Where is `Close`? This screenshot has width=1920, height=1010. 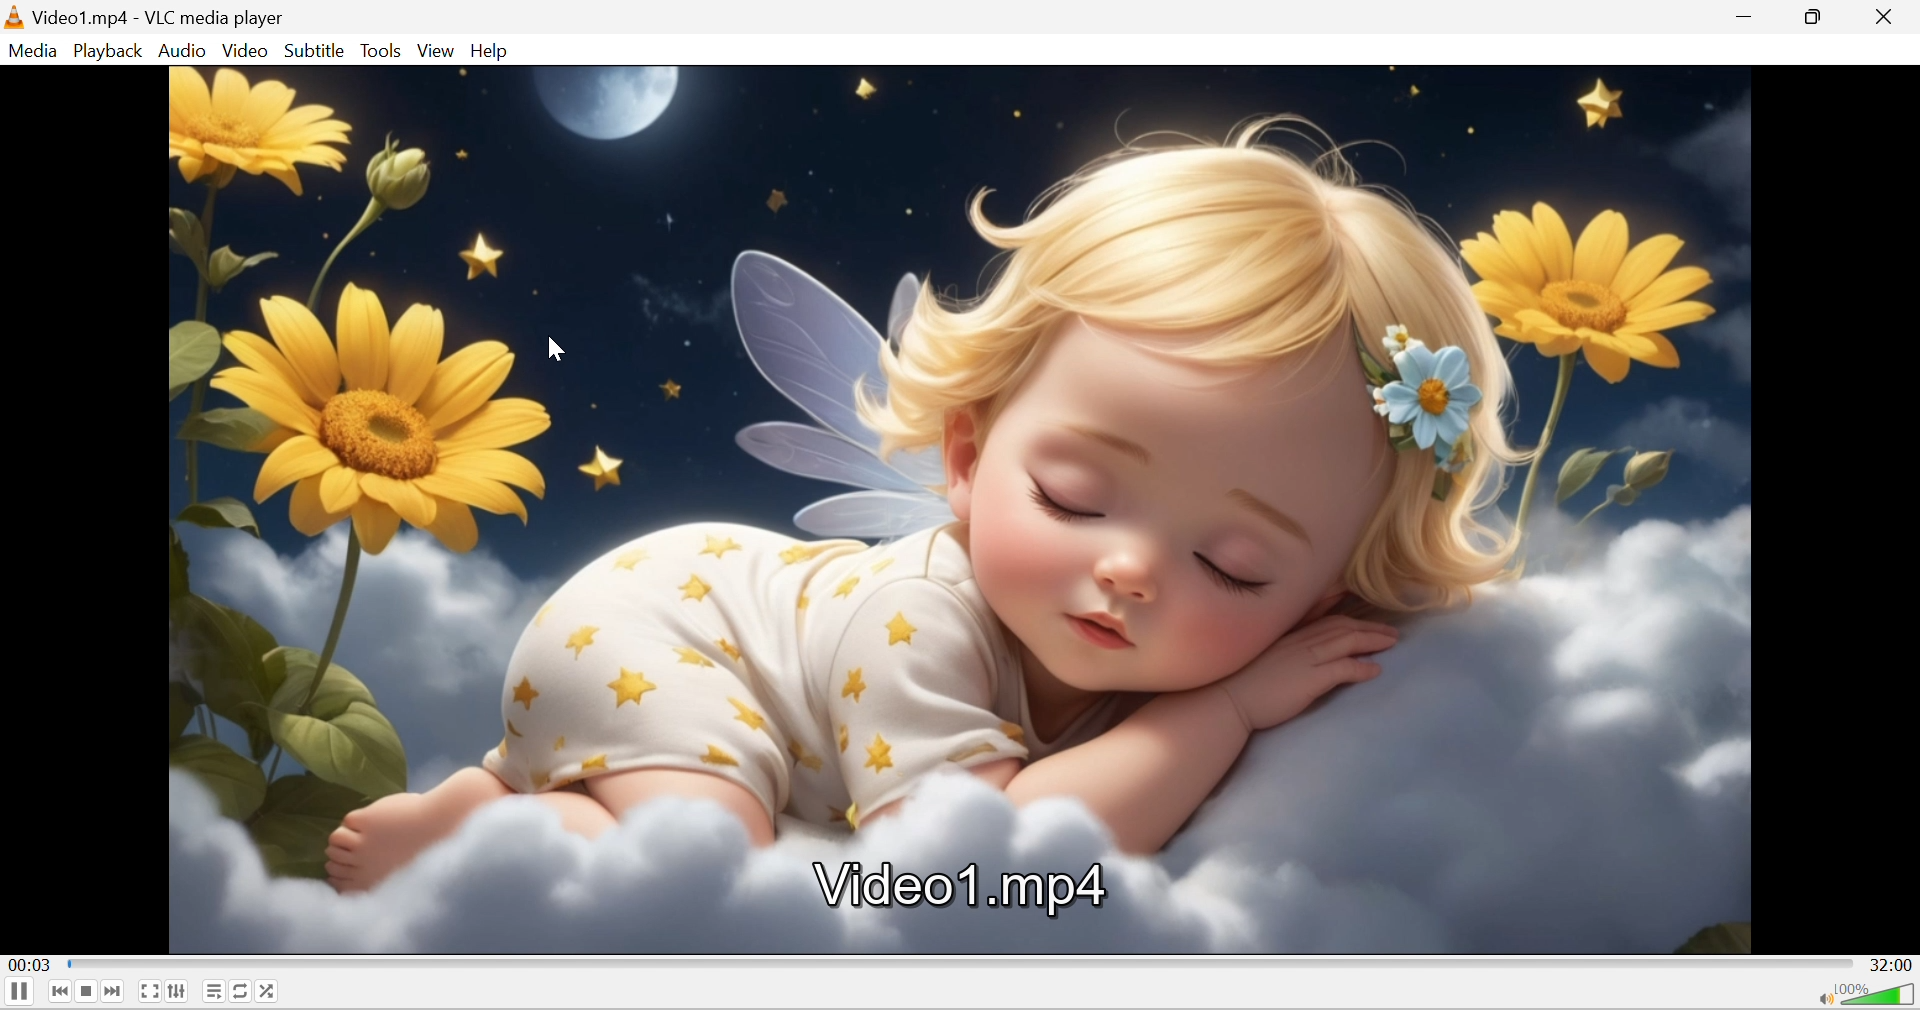
Close is located at coordinates (1891, 17).